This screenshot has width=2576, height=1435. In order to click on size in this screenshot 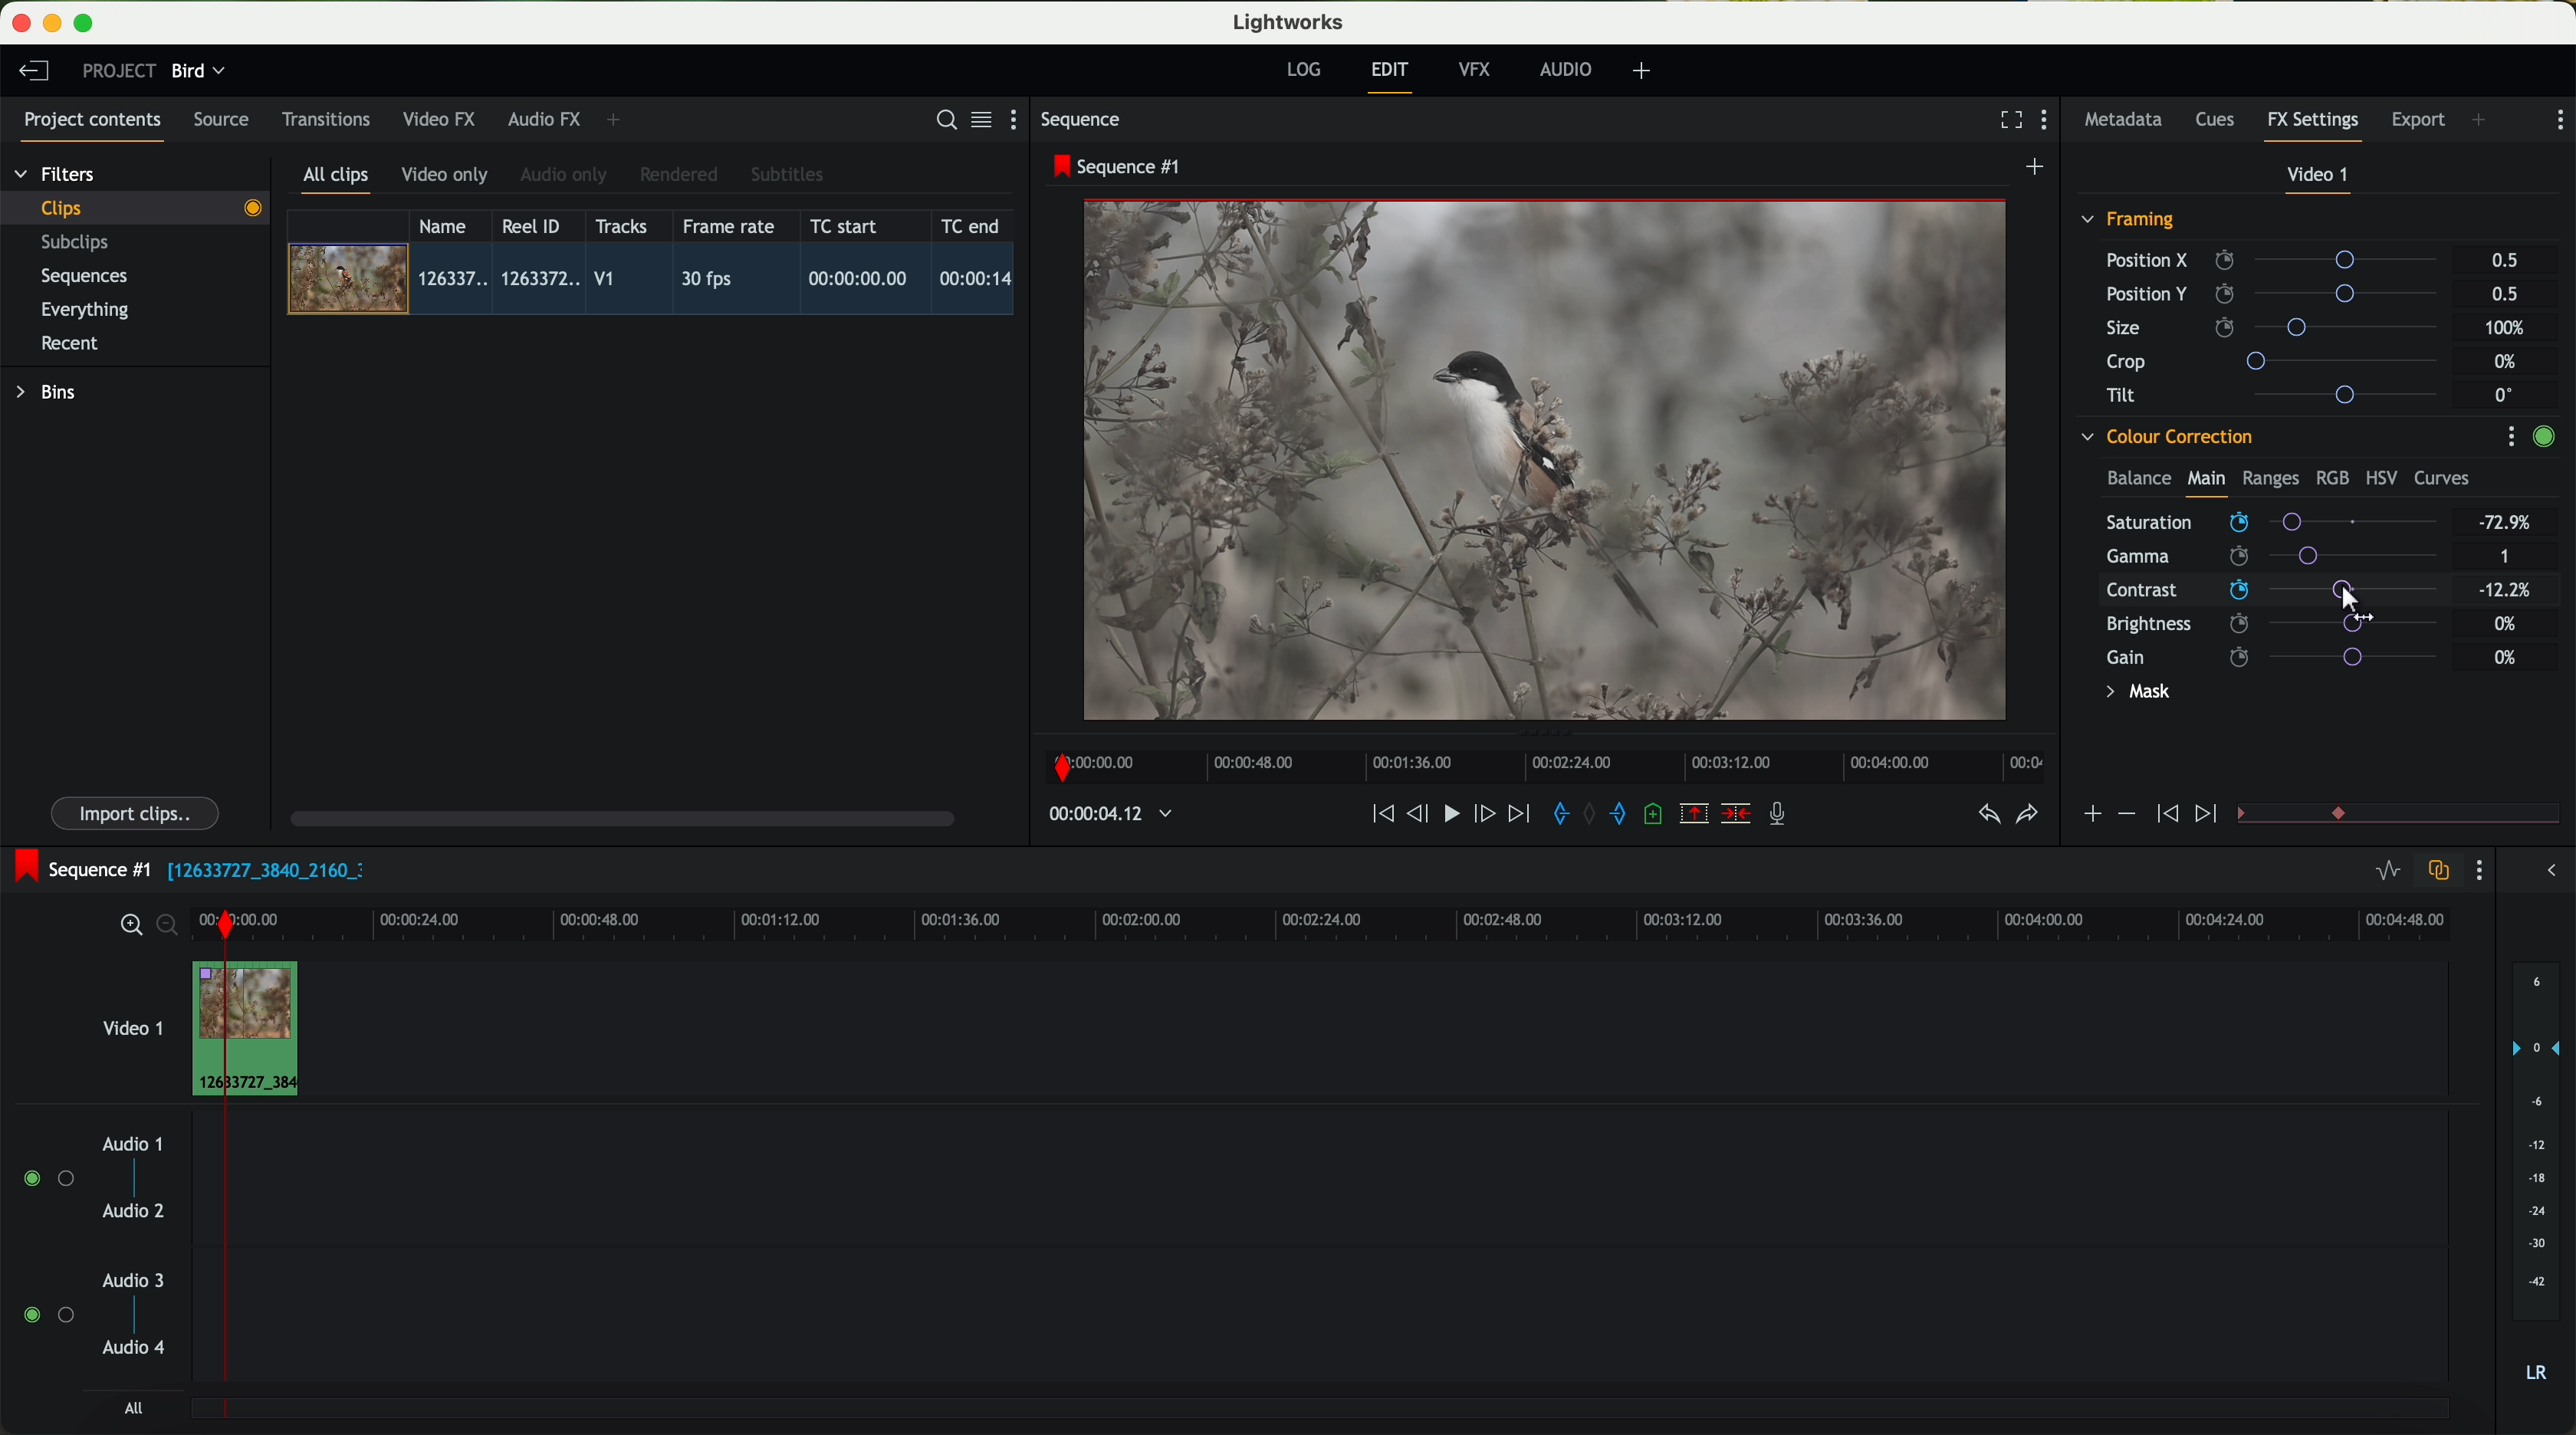, I will do `click(2277, 328)`.